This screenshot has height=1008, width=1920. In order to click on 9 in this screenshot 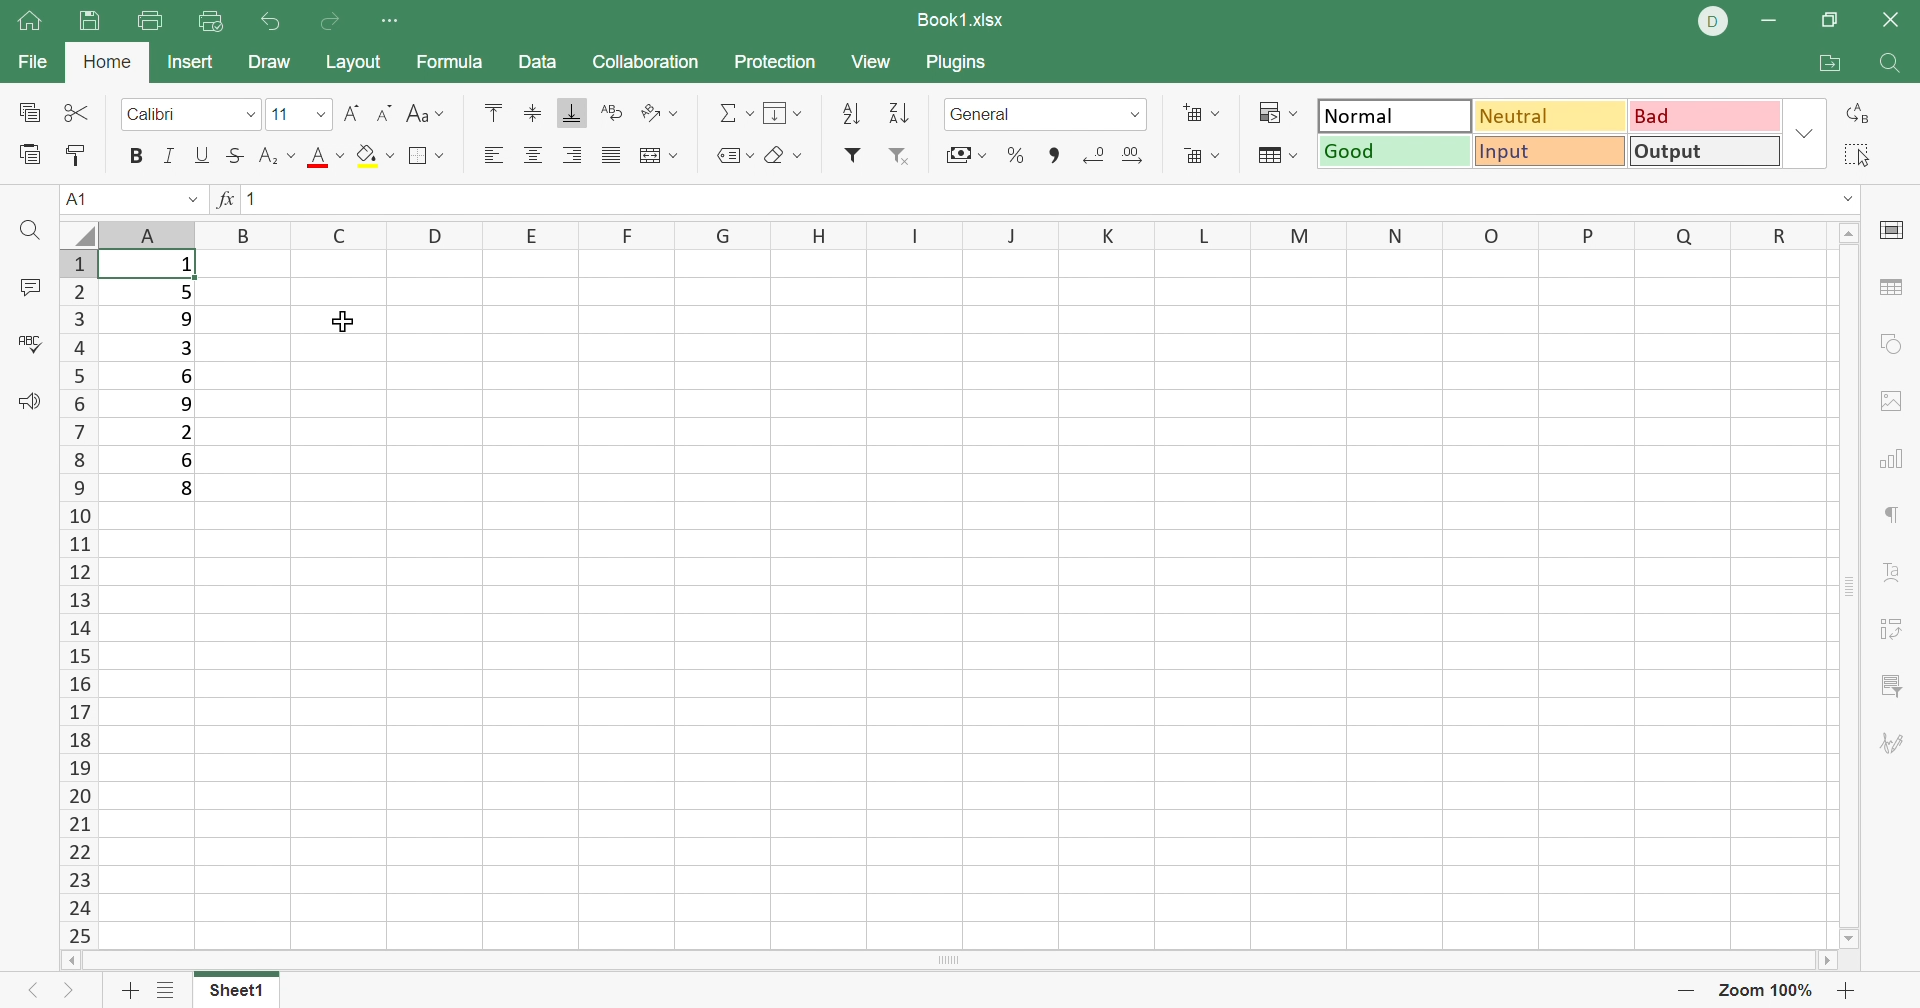, I will do `click(184, 404)`.